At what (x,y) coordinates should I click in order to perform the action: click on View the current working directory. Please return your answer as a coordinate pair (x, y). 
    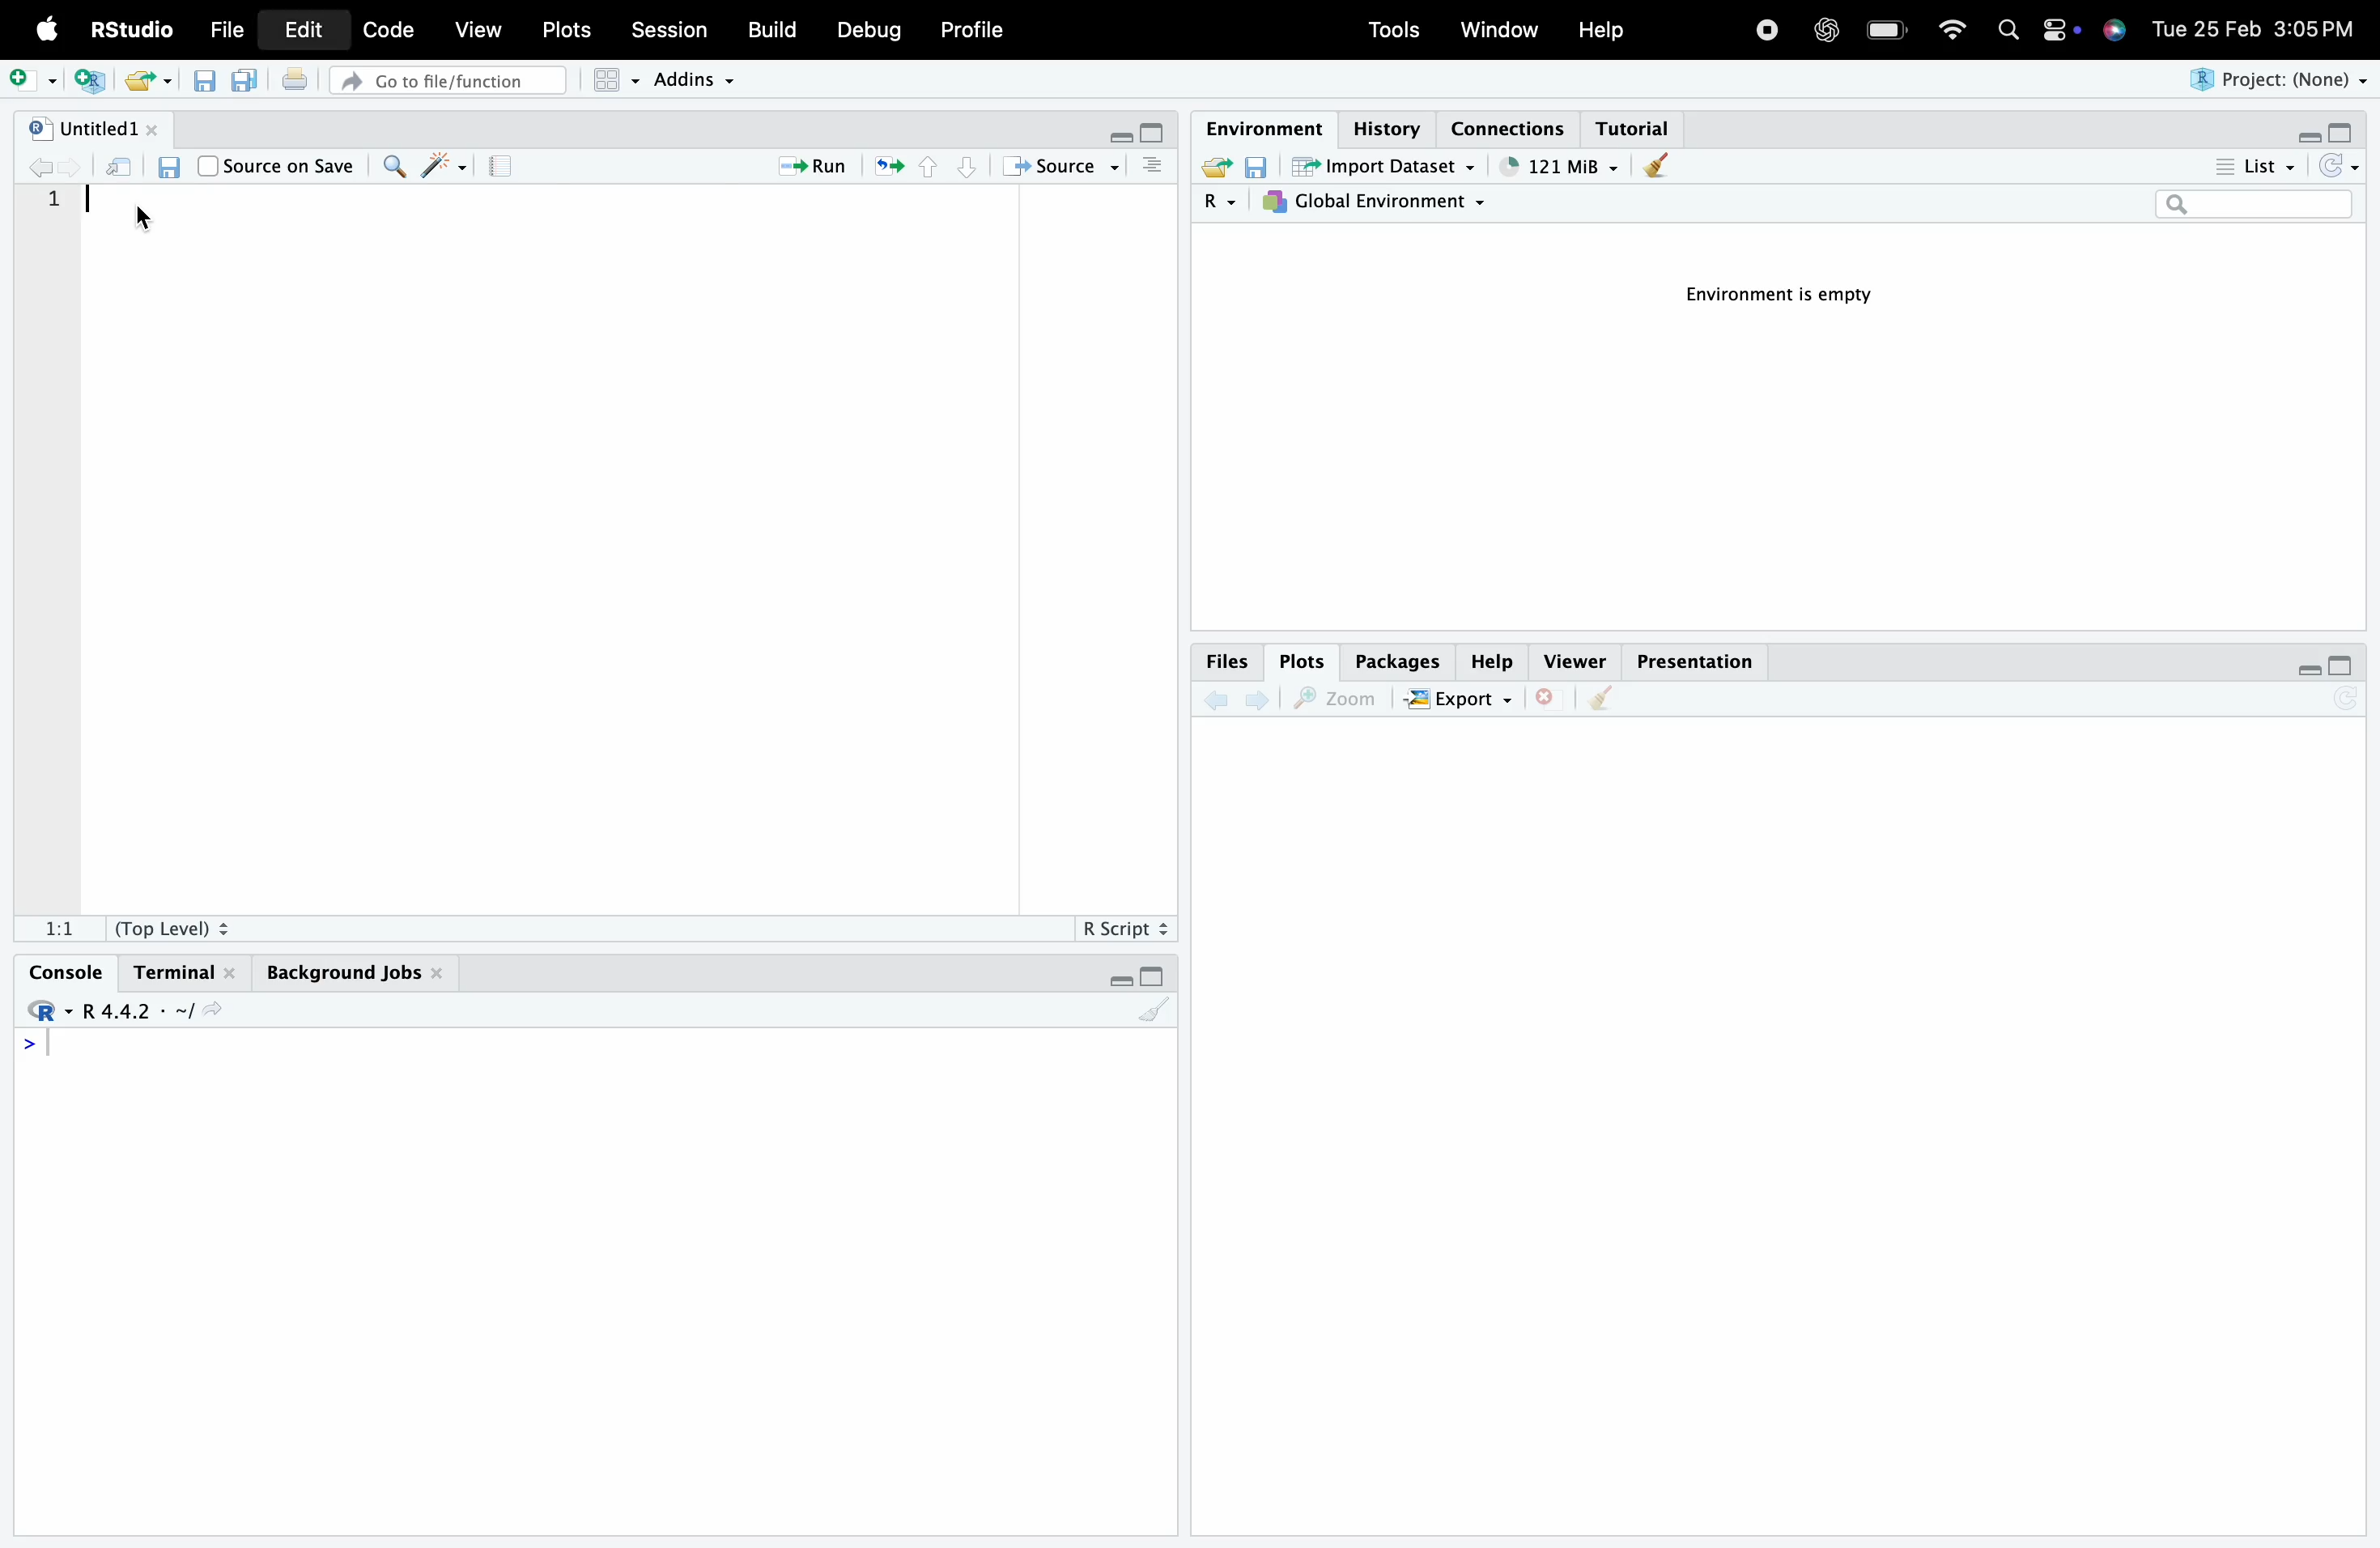
    Looking at the image, I should click on (217, 1008).